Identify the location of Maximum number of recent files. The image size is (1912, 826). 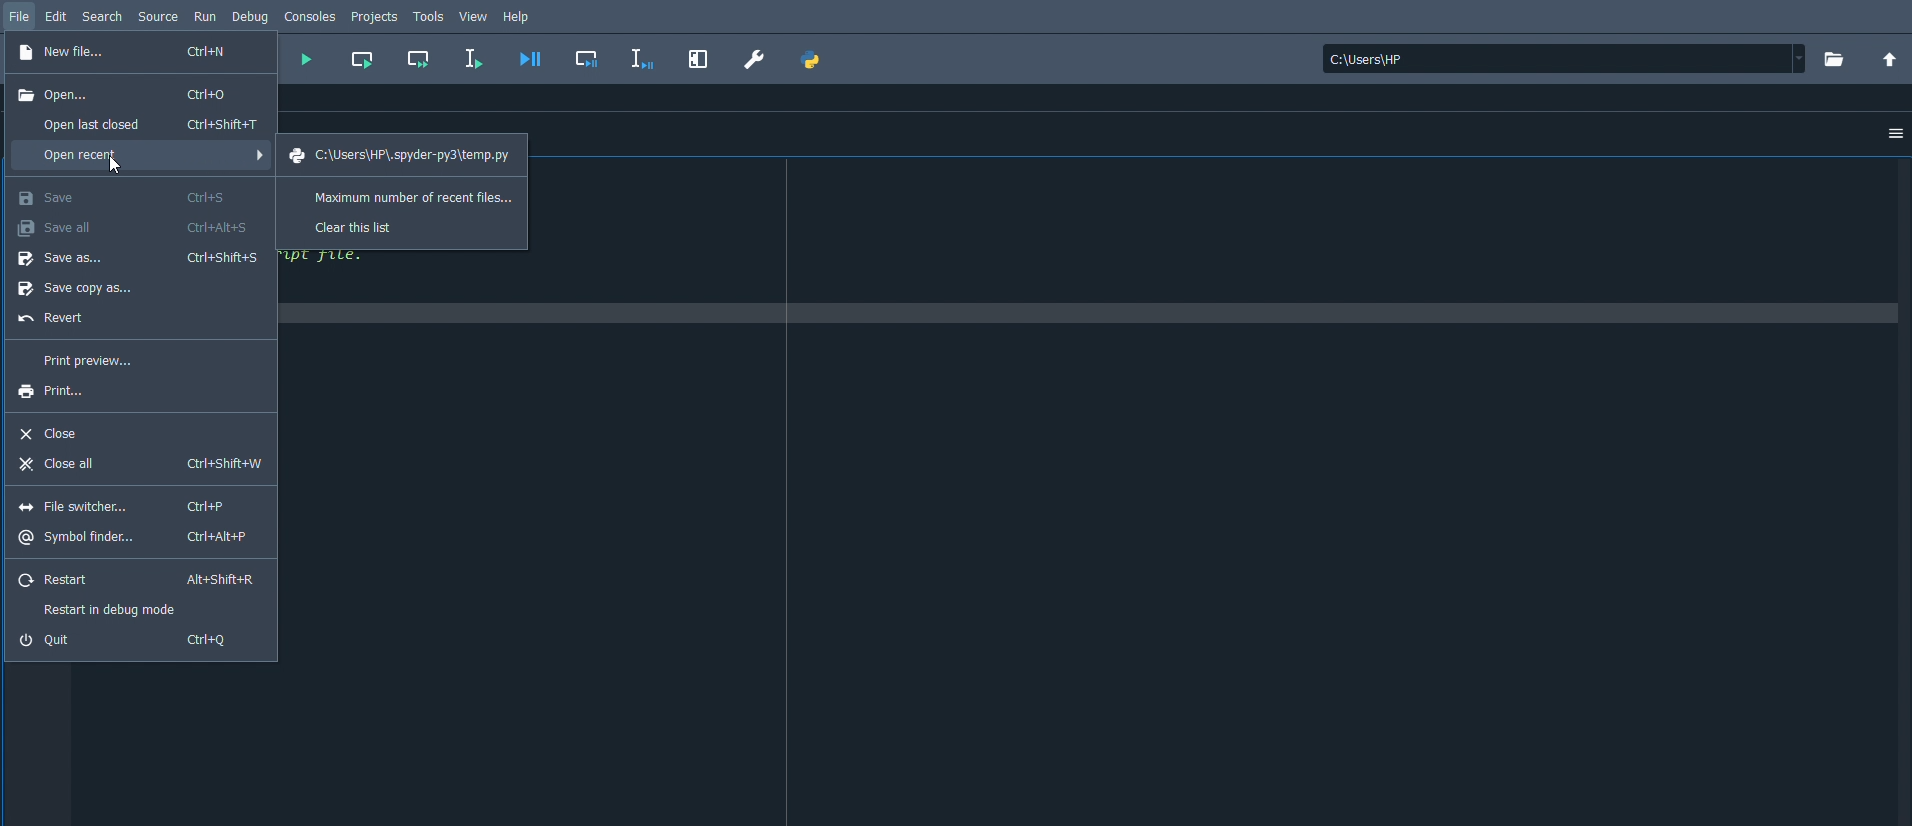
(406, 195).